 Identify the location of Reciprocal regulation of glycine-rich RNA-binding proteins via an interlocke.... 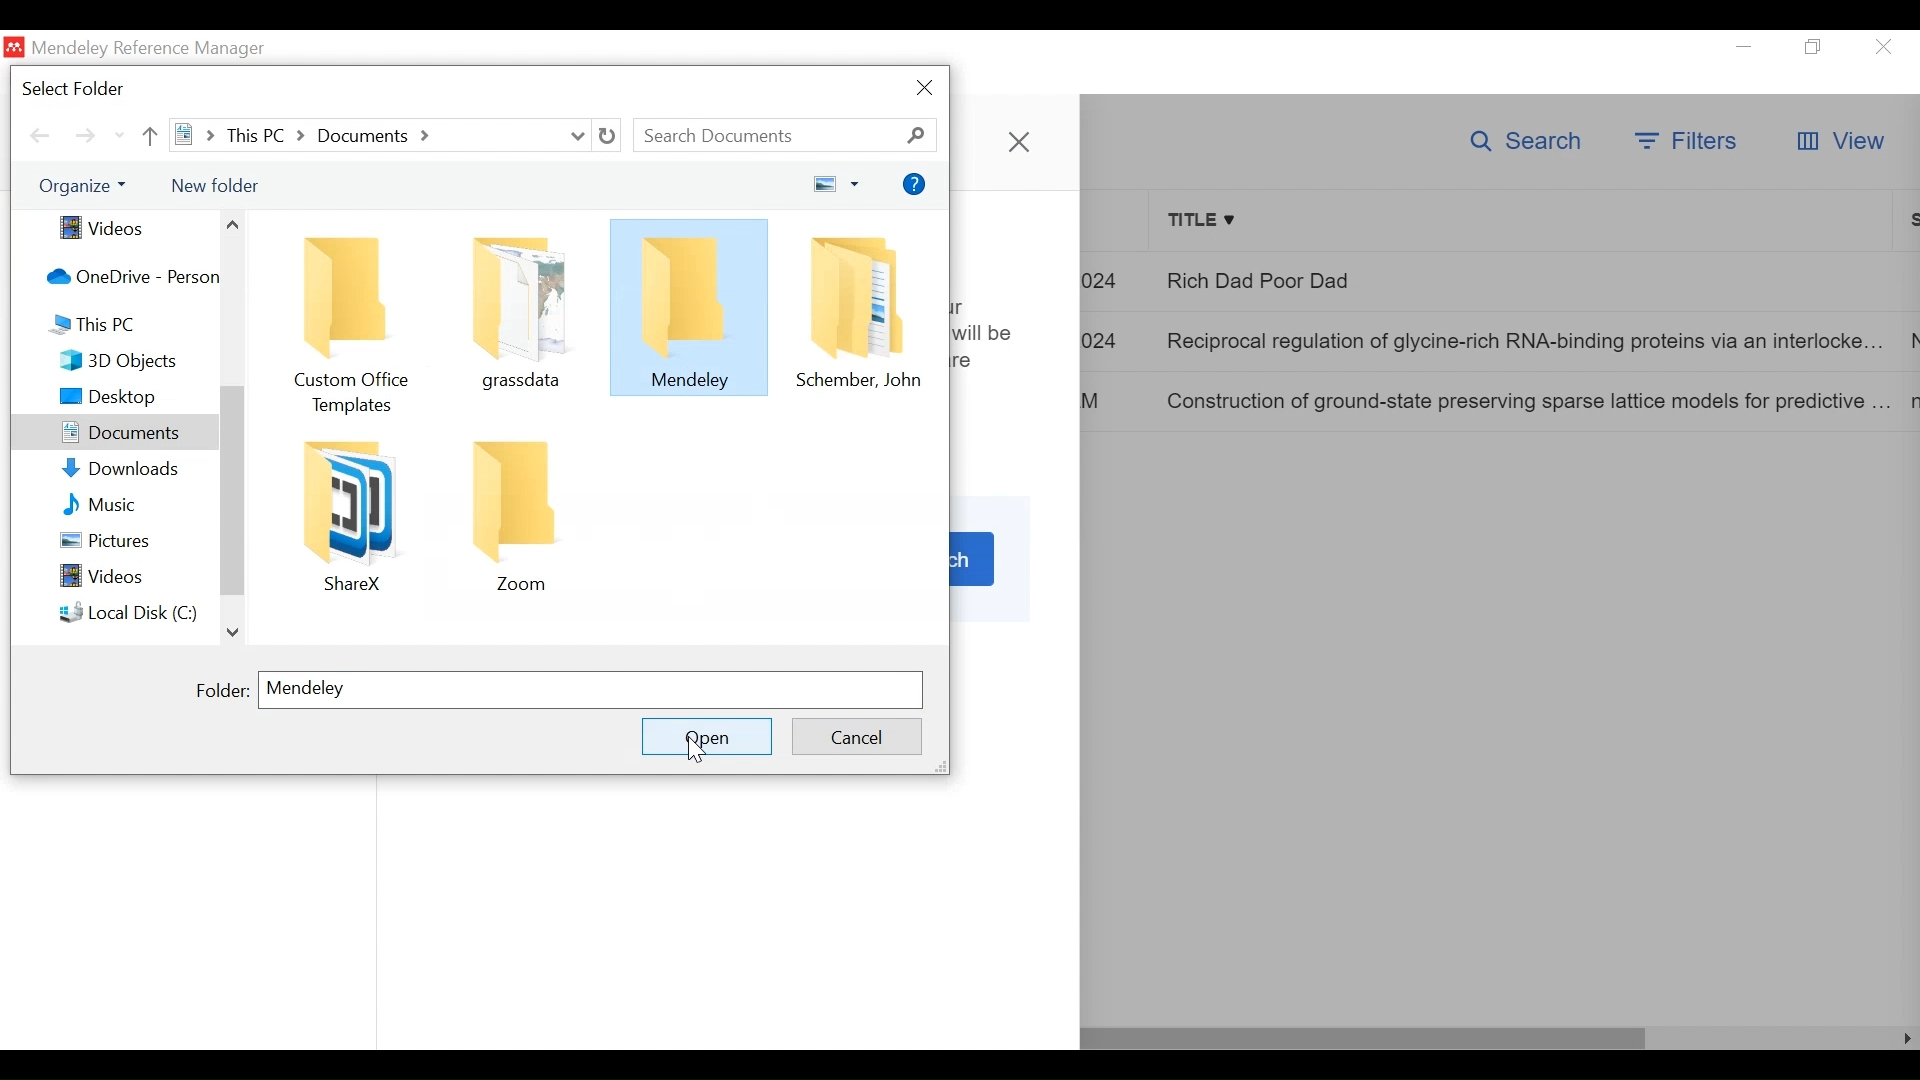
(1520, 342).